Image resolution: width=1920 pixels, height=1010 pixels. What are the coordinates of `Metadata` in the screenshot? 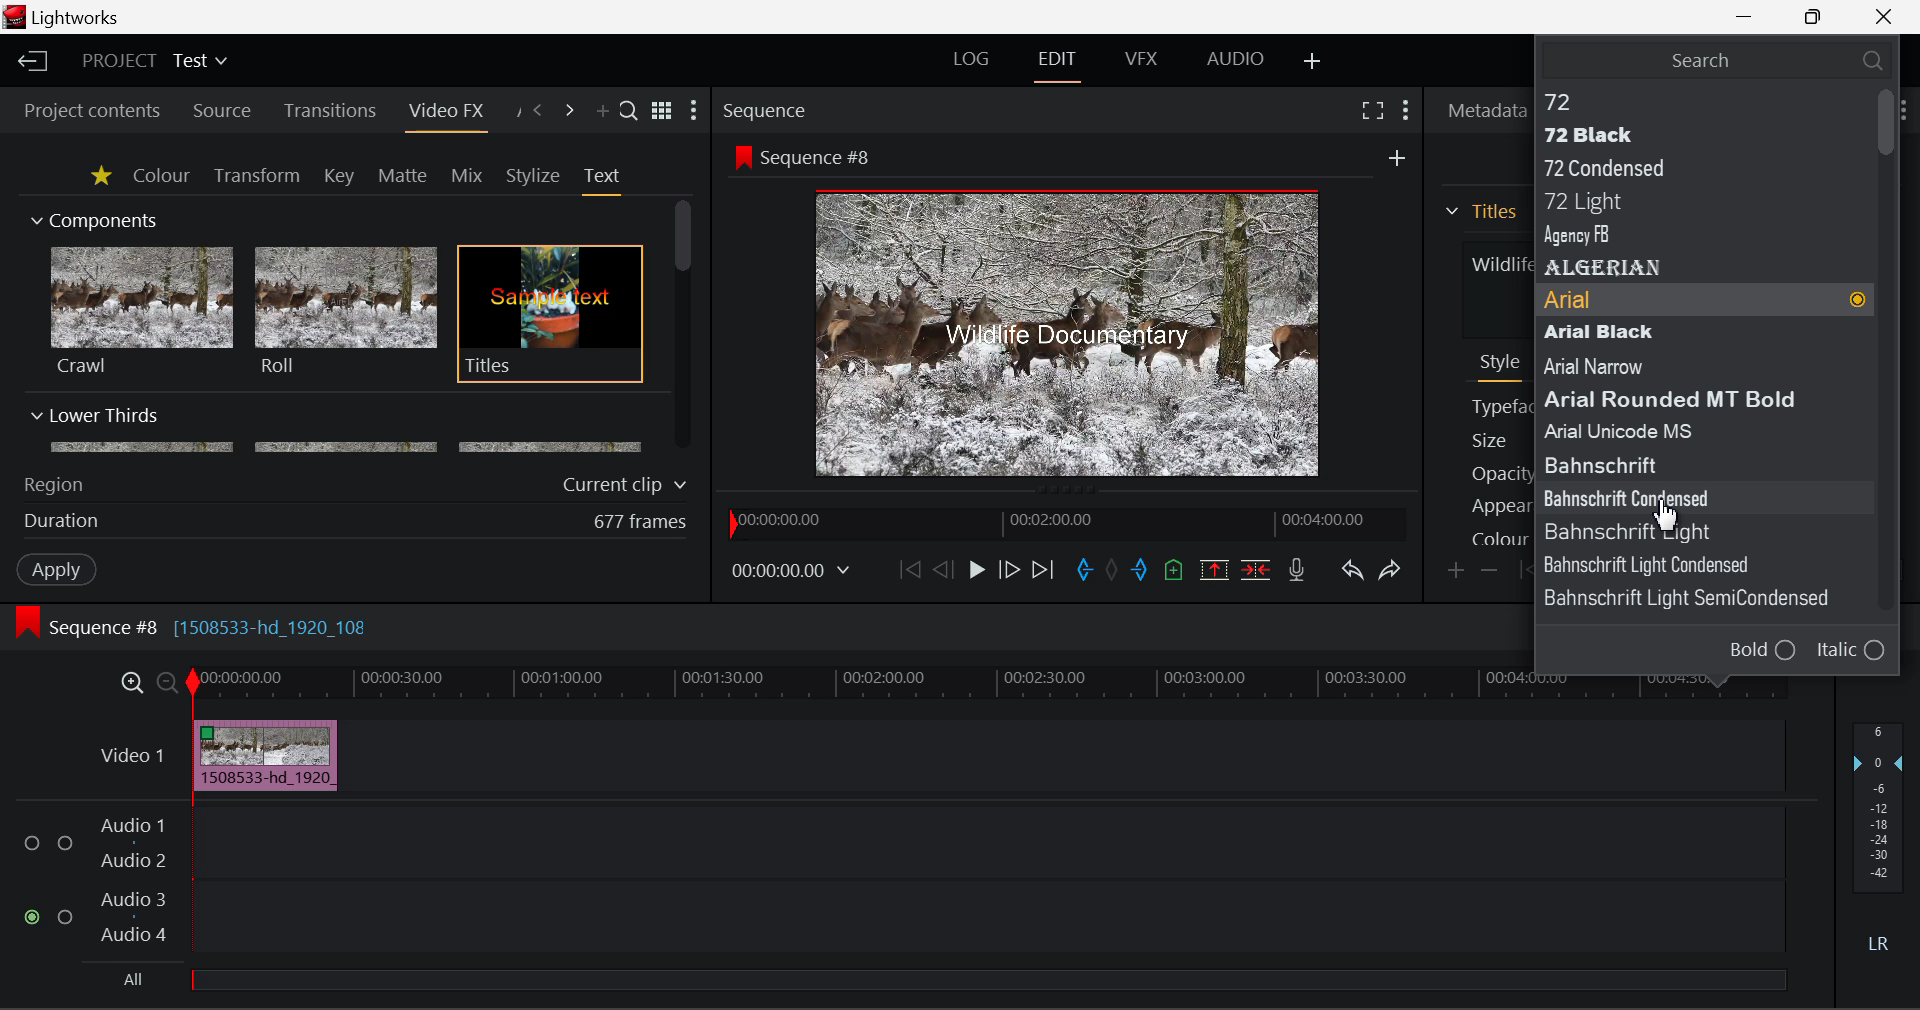 It's located at (1481, 111).